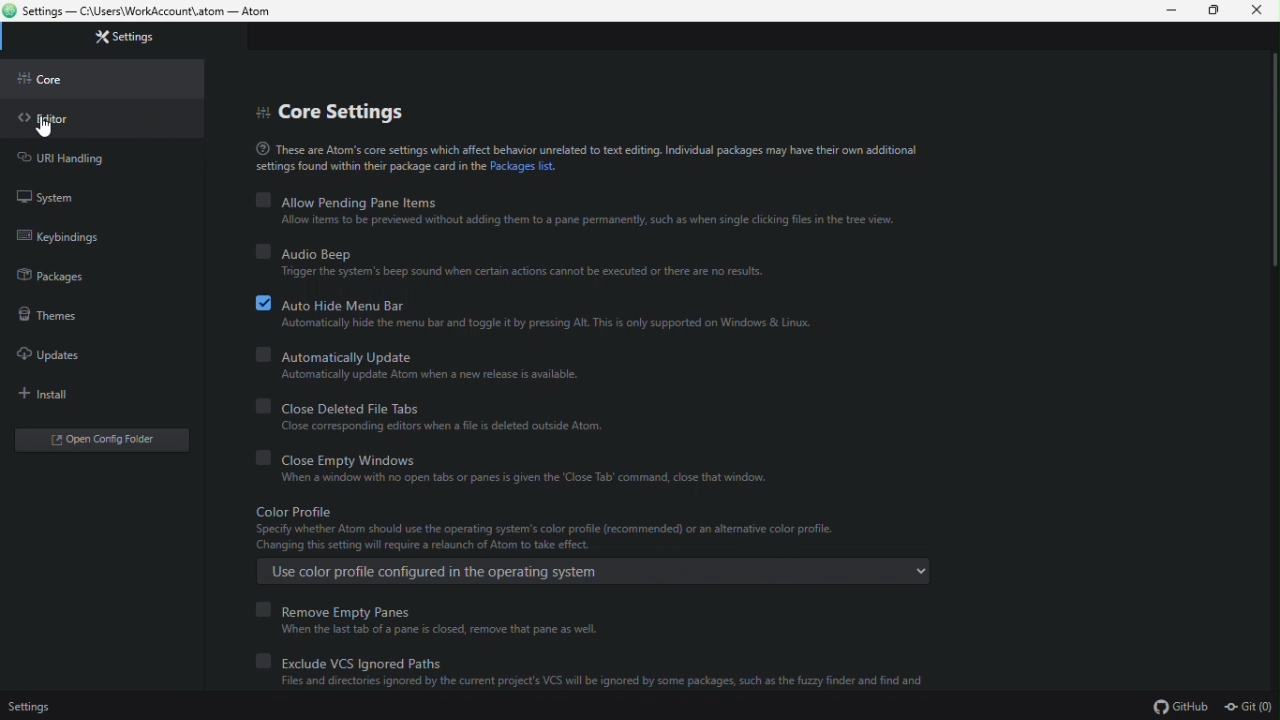 The height and width of the screenshot is (720, 1280). I want to click on restore, so click(1215, 12).